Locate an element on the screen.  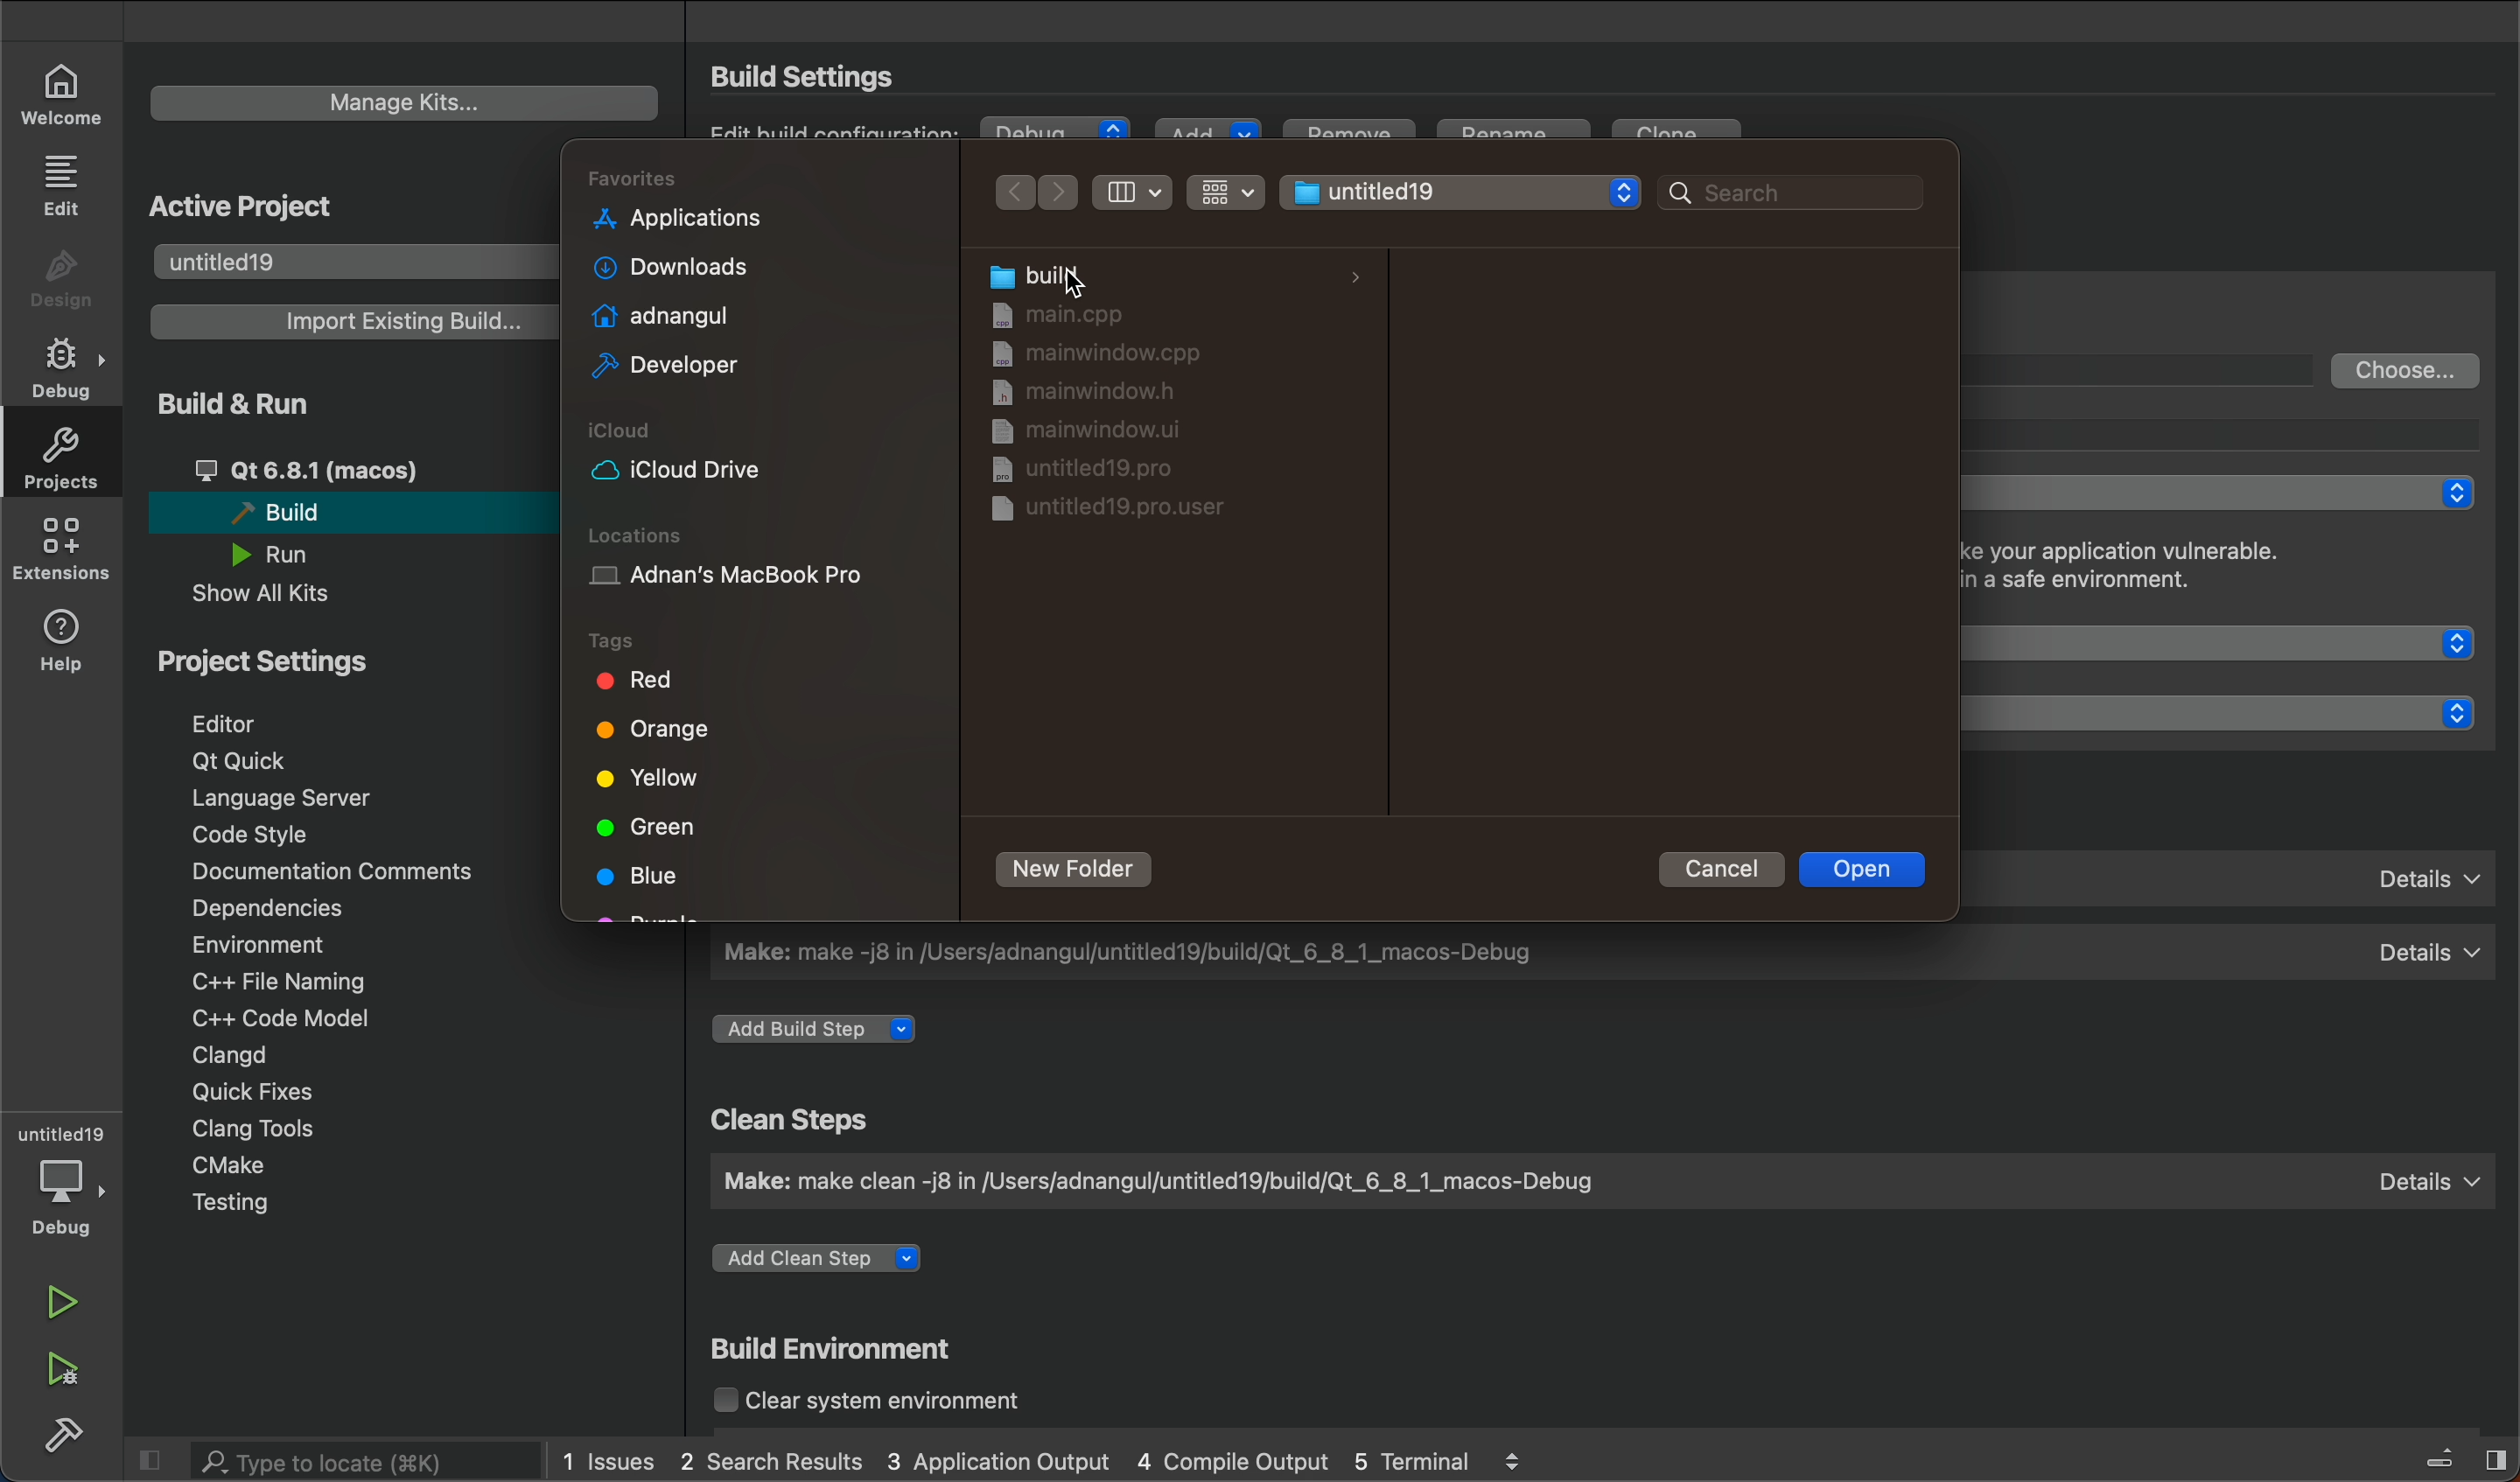
quick fixes is located at coordinates (245, 1090).